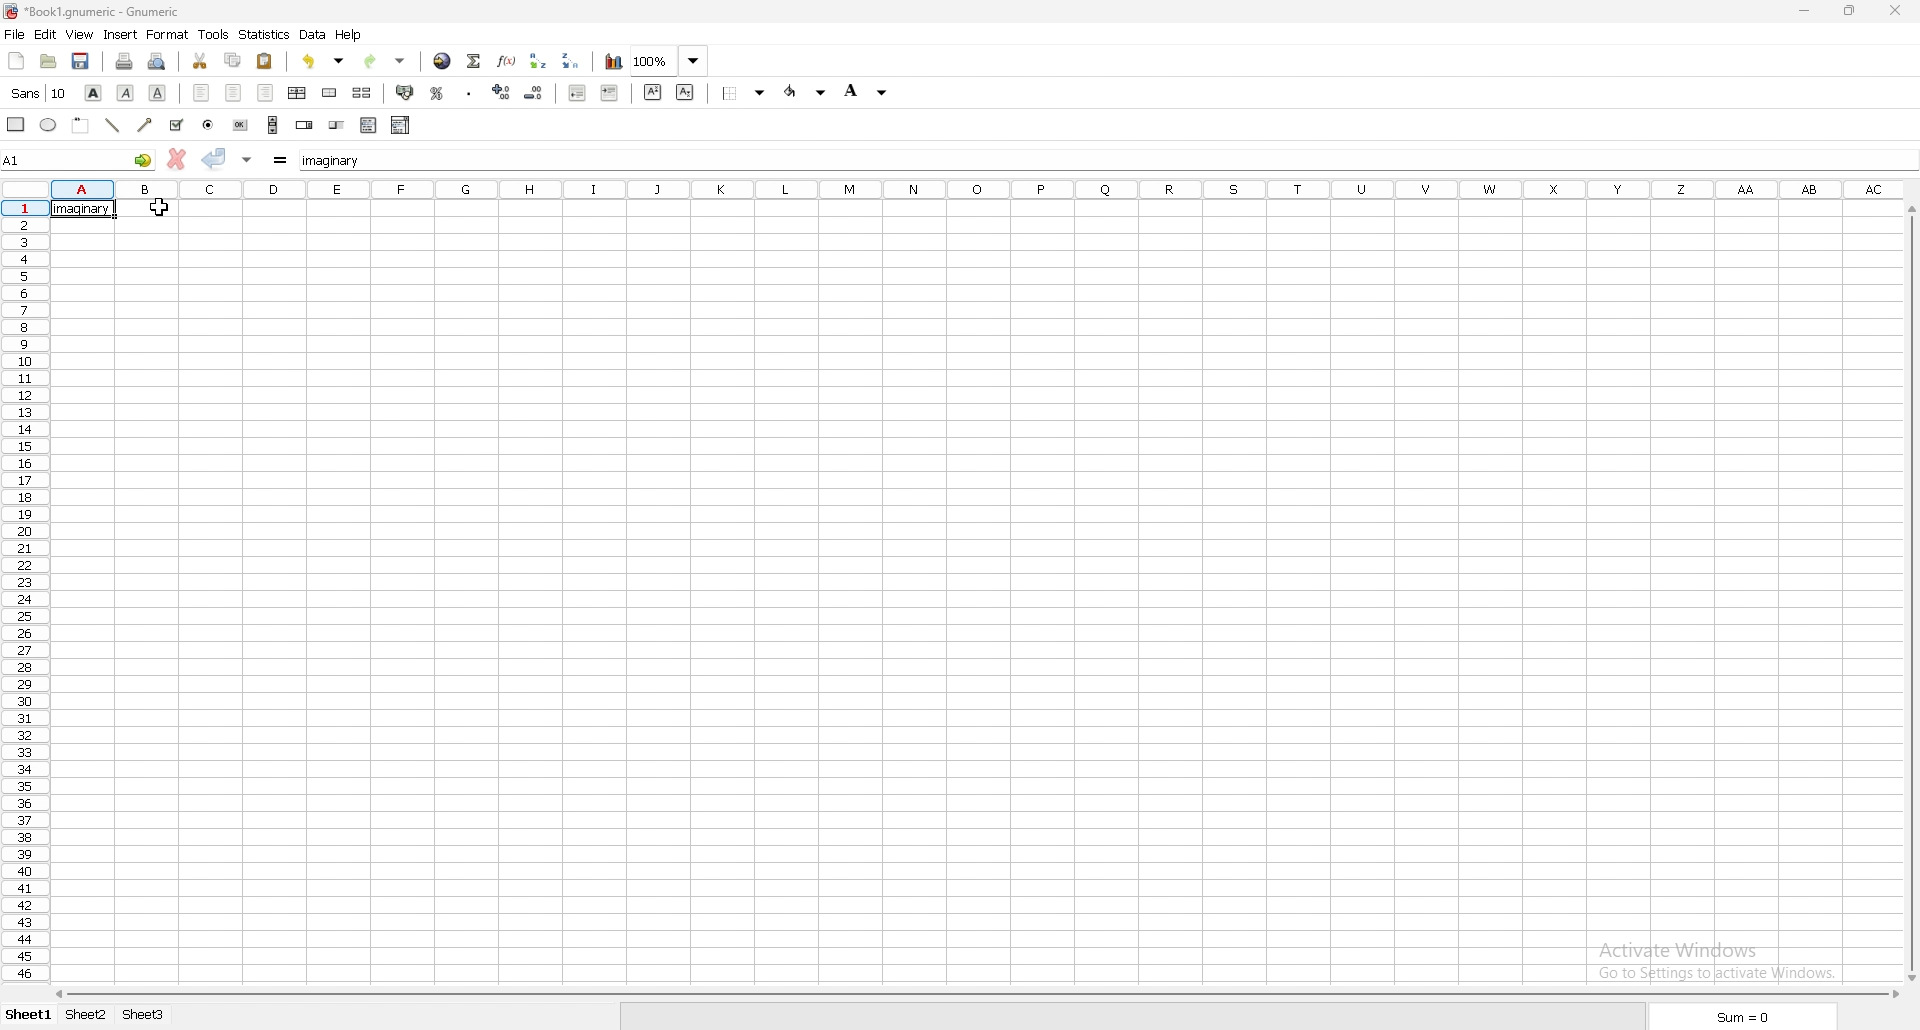  I want to click on tools, so click(214, 34).